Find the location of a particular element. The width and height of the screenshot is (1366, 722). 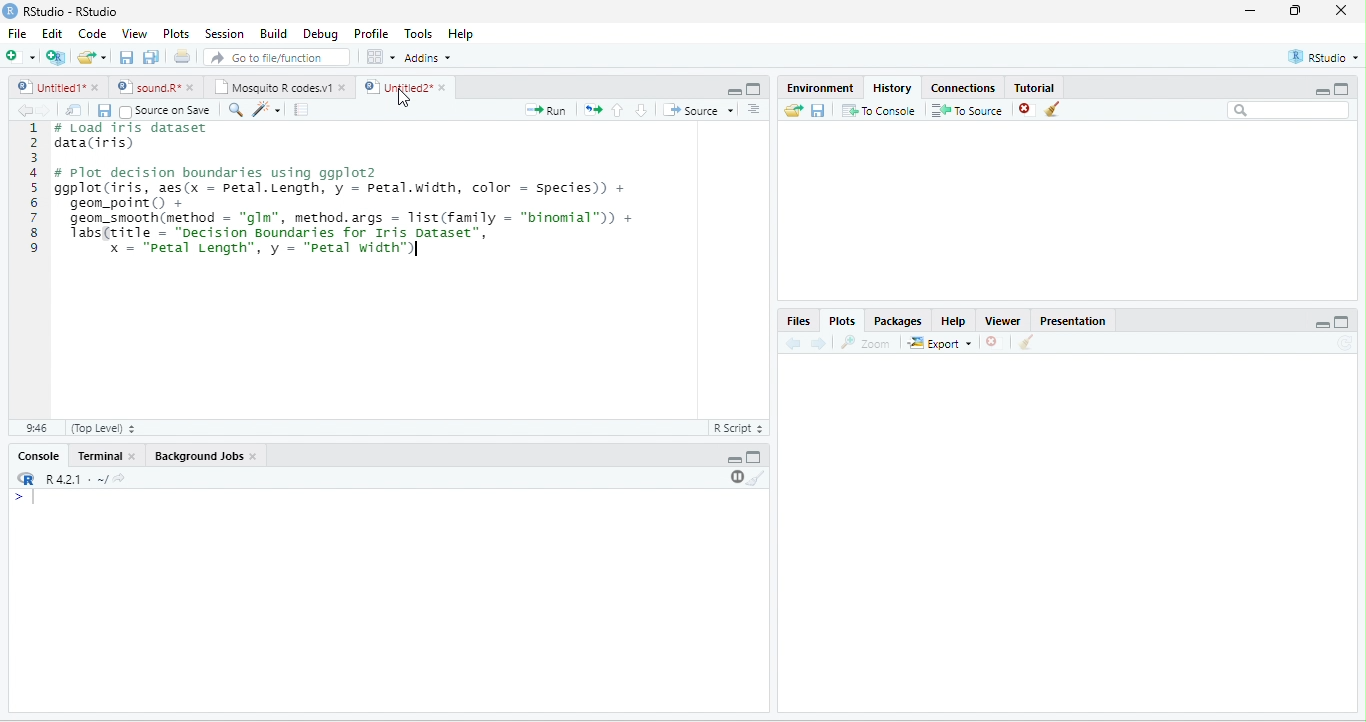

search is located at coordinates (234, 110).